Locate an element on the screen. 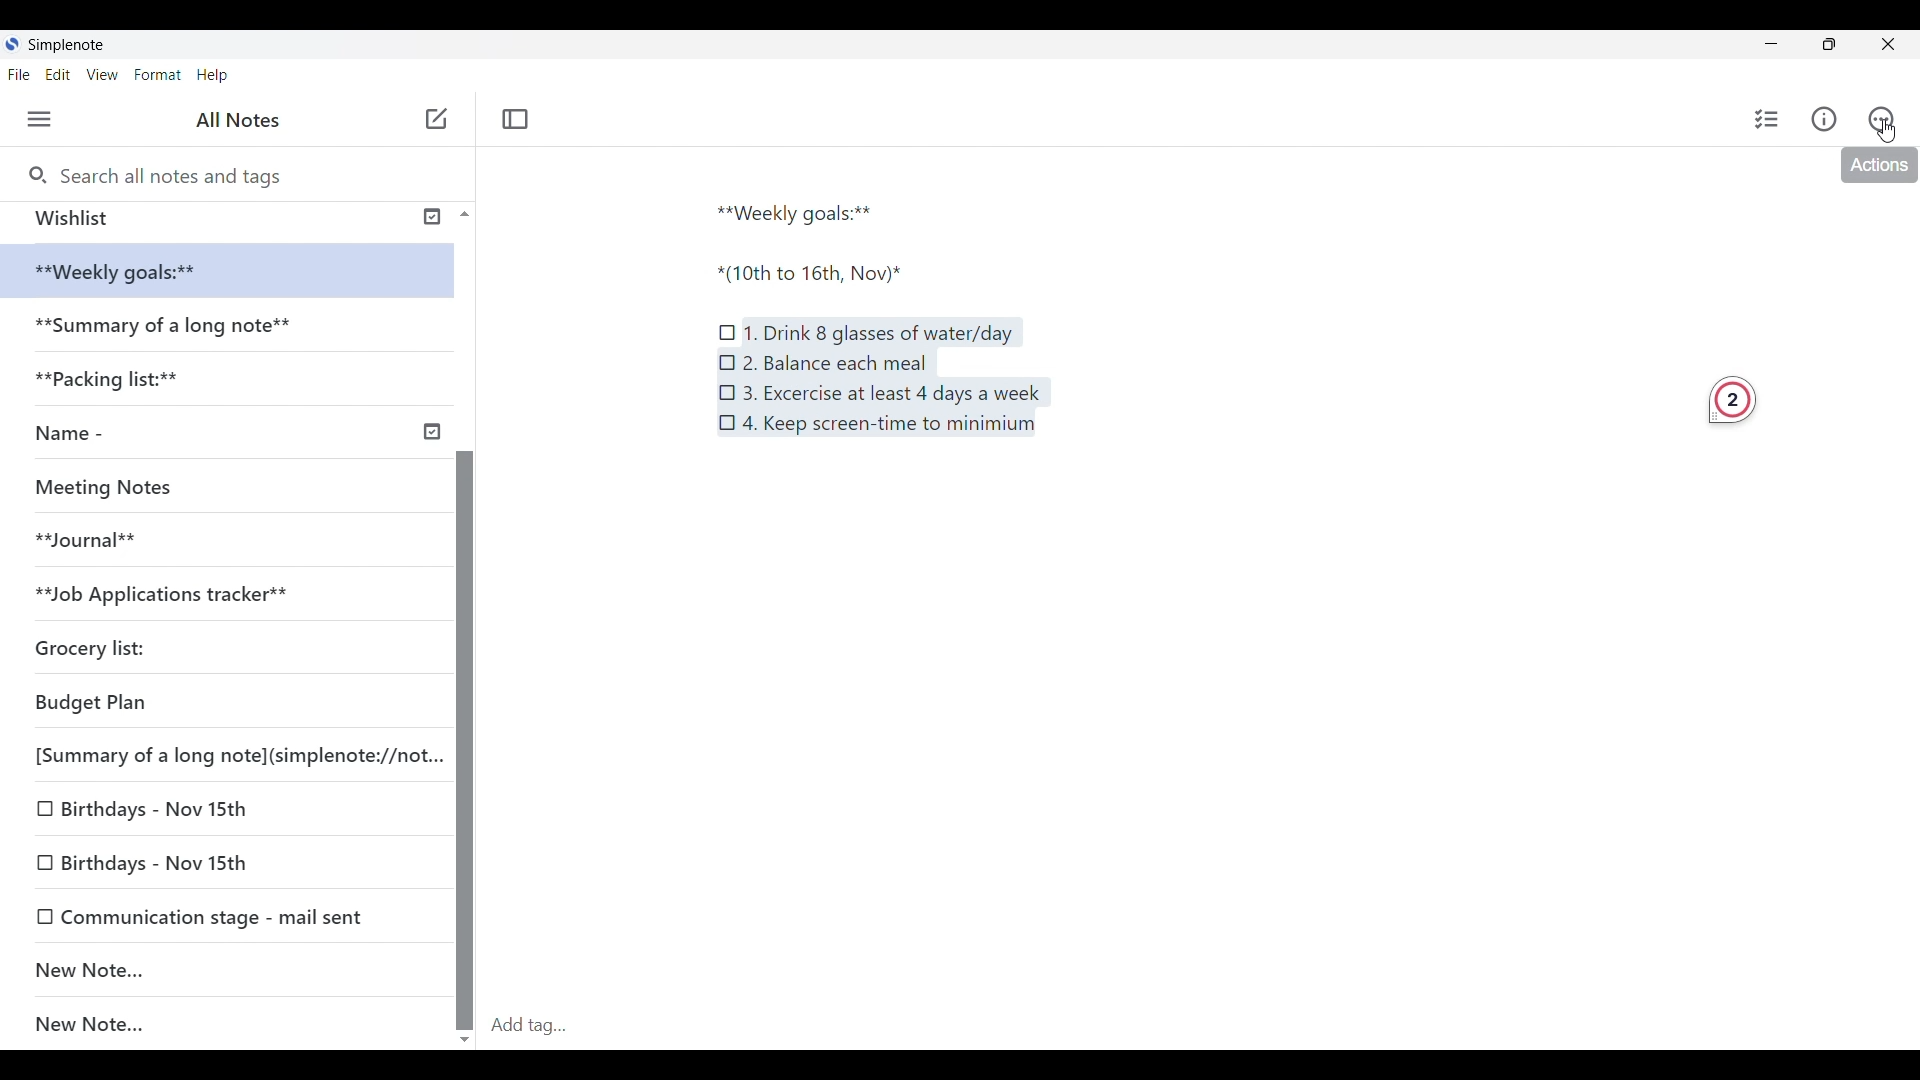  New note... is located at coordinates (237, 1025).